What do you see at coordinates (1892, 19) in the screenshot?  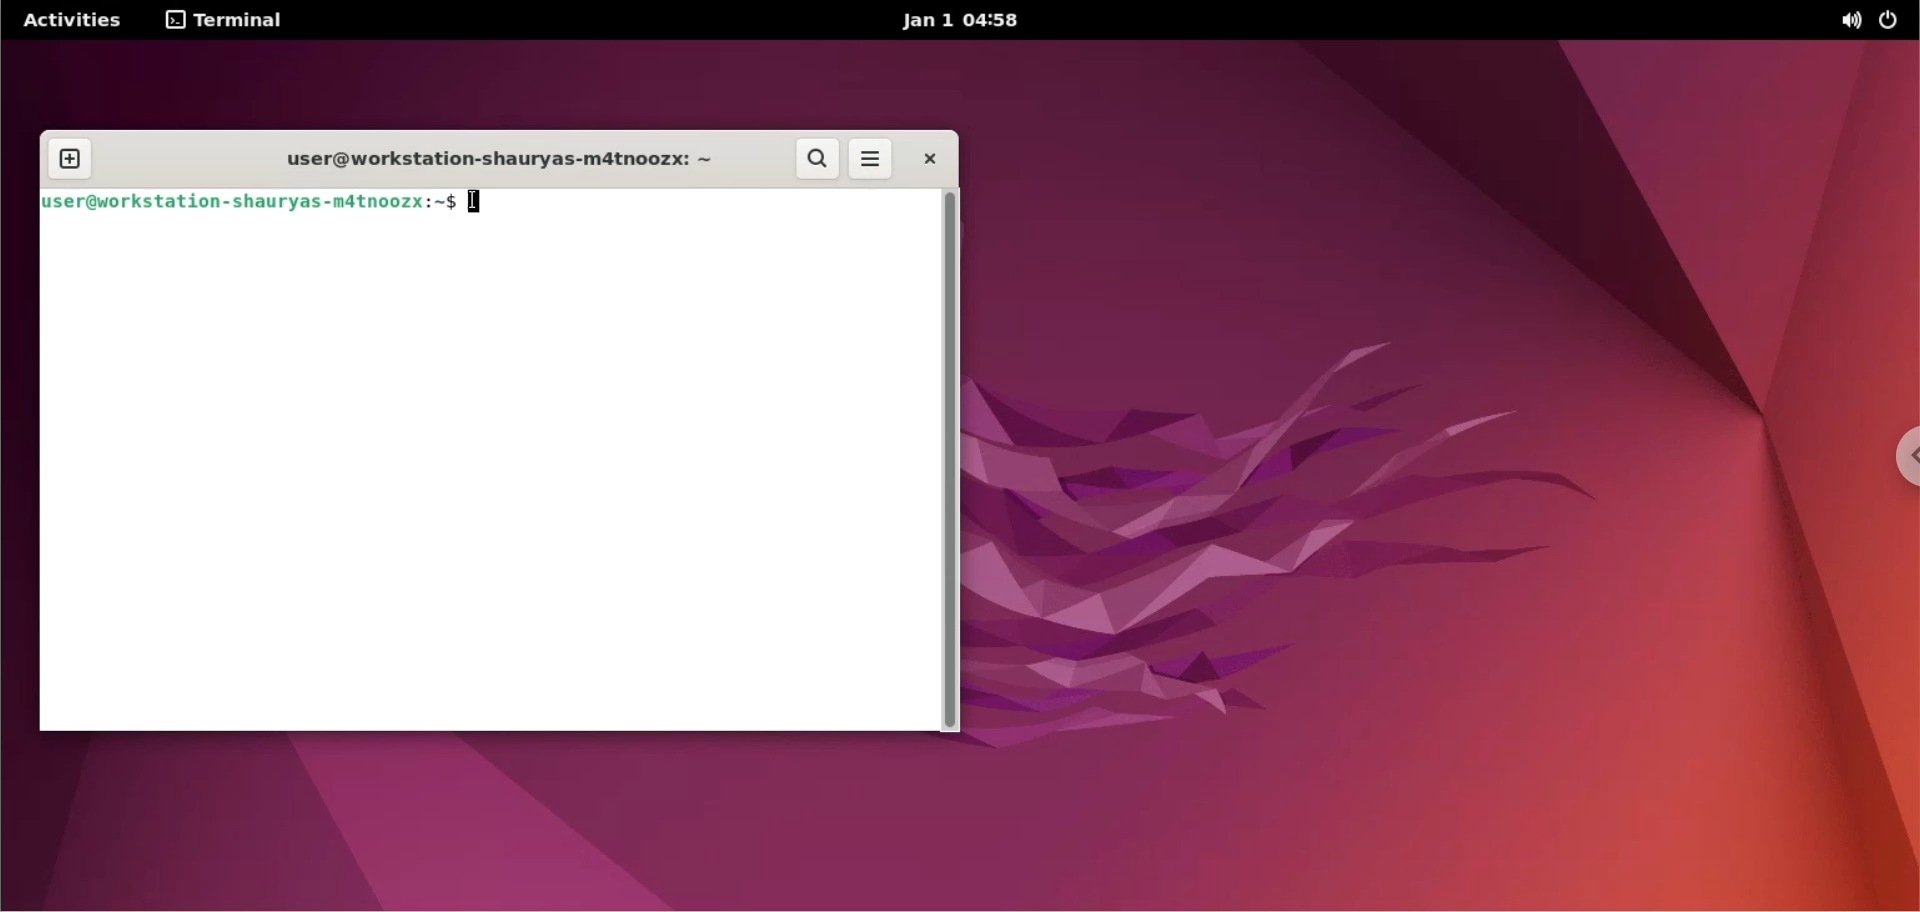 I see `power options` at bounding box center [1892, 19].